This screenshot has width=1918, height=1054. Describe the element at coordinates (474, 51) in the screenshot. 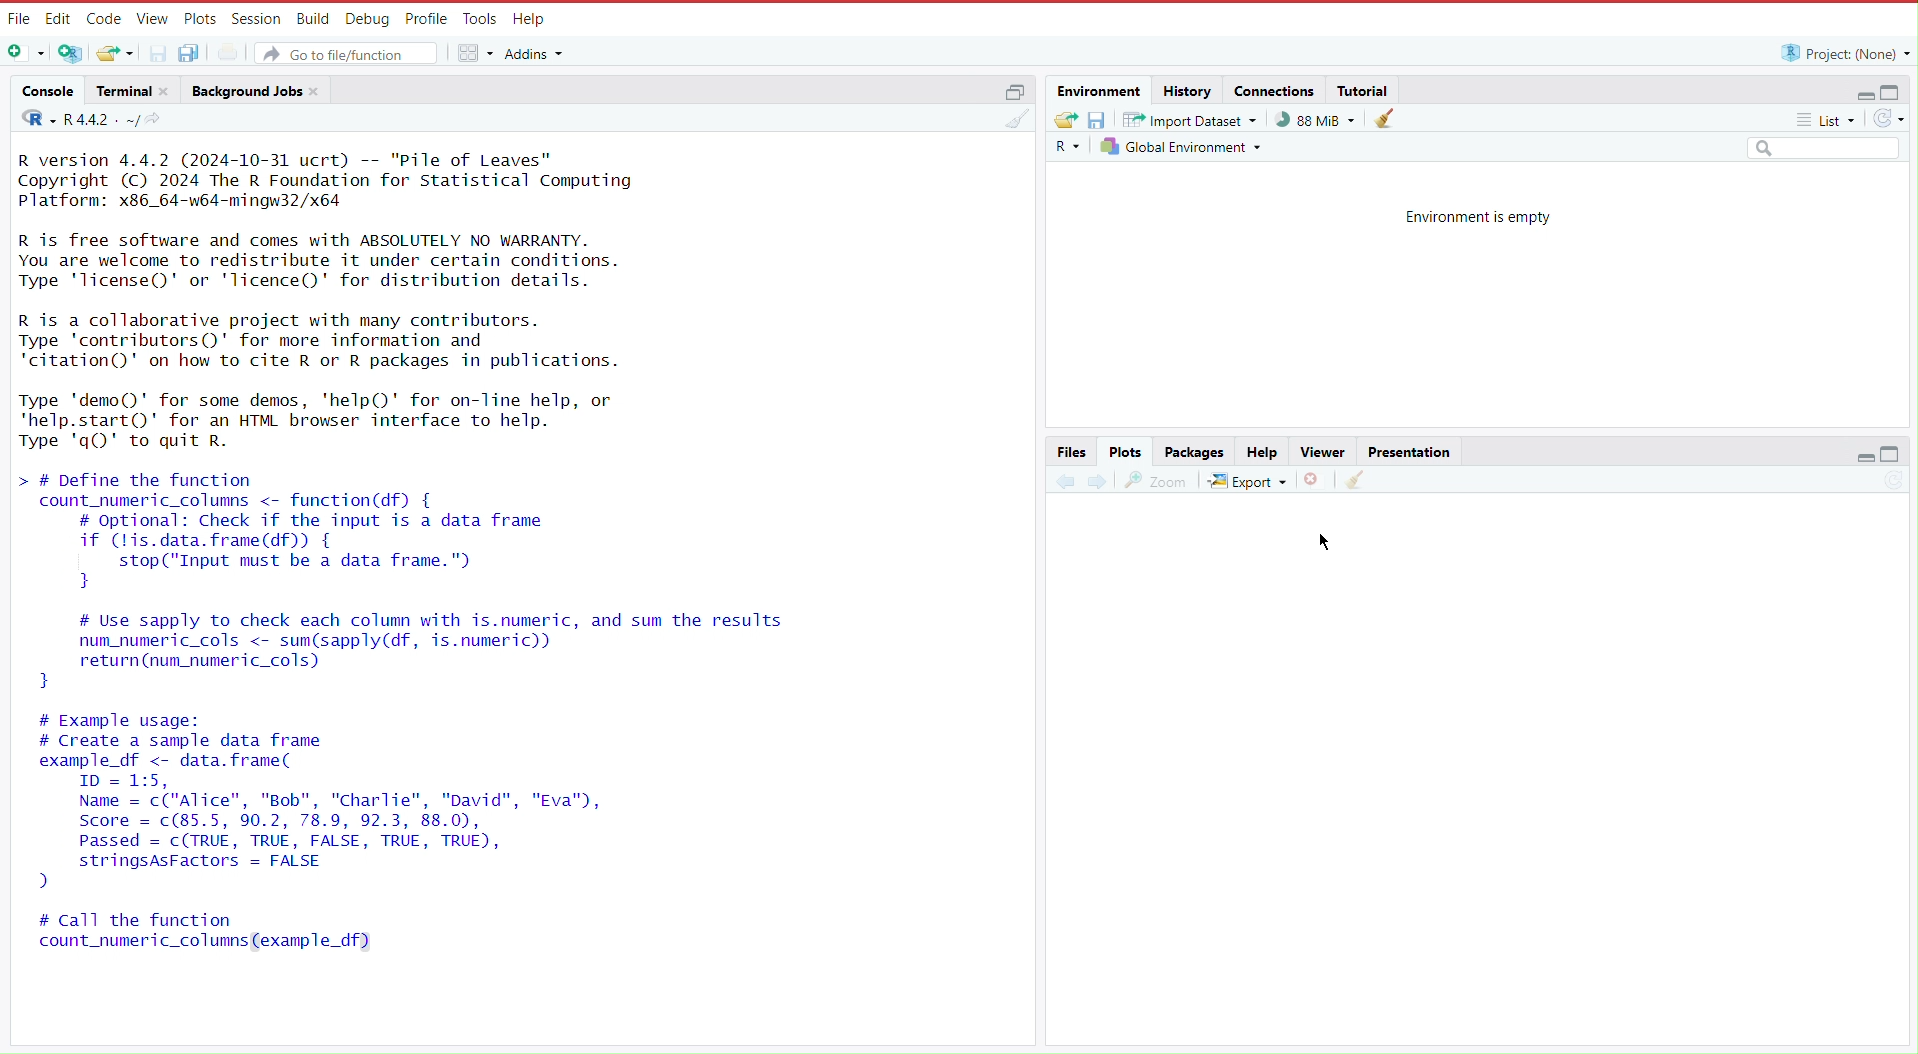

I see `Workspace panes` at that location.